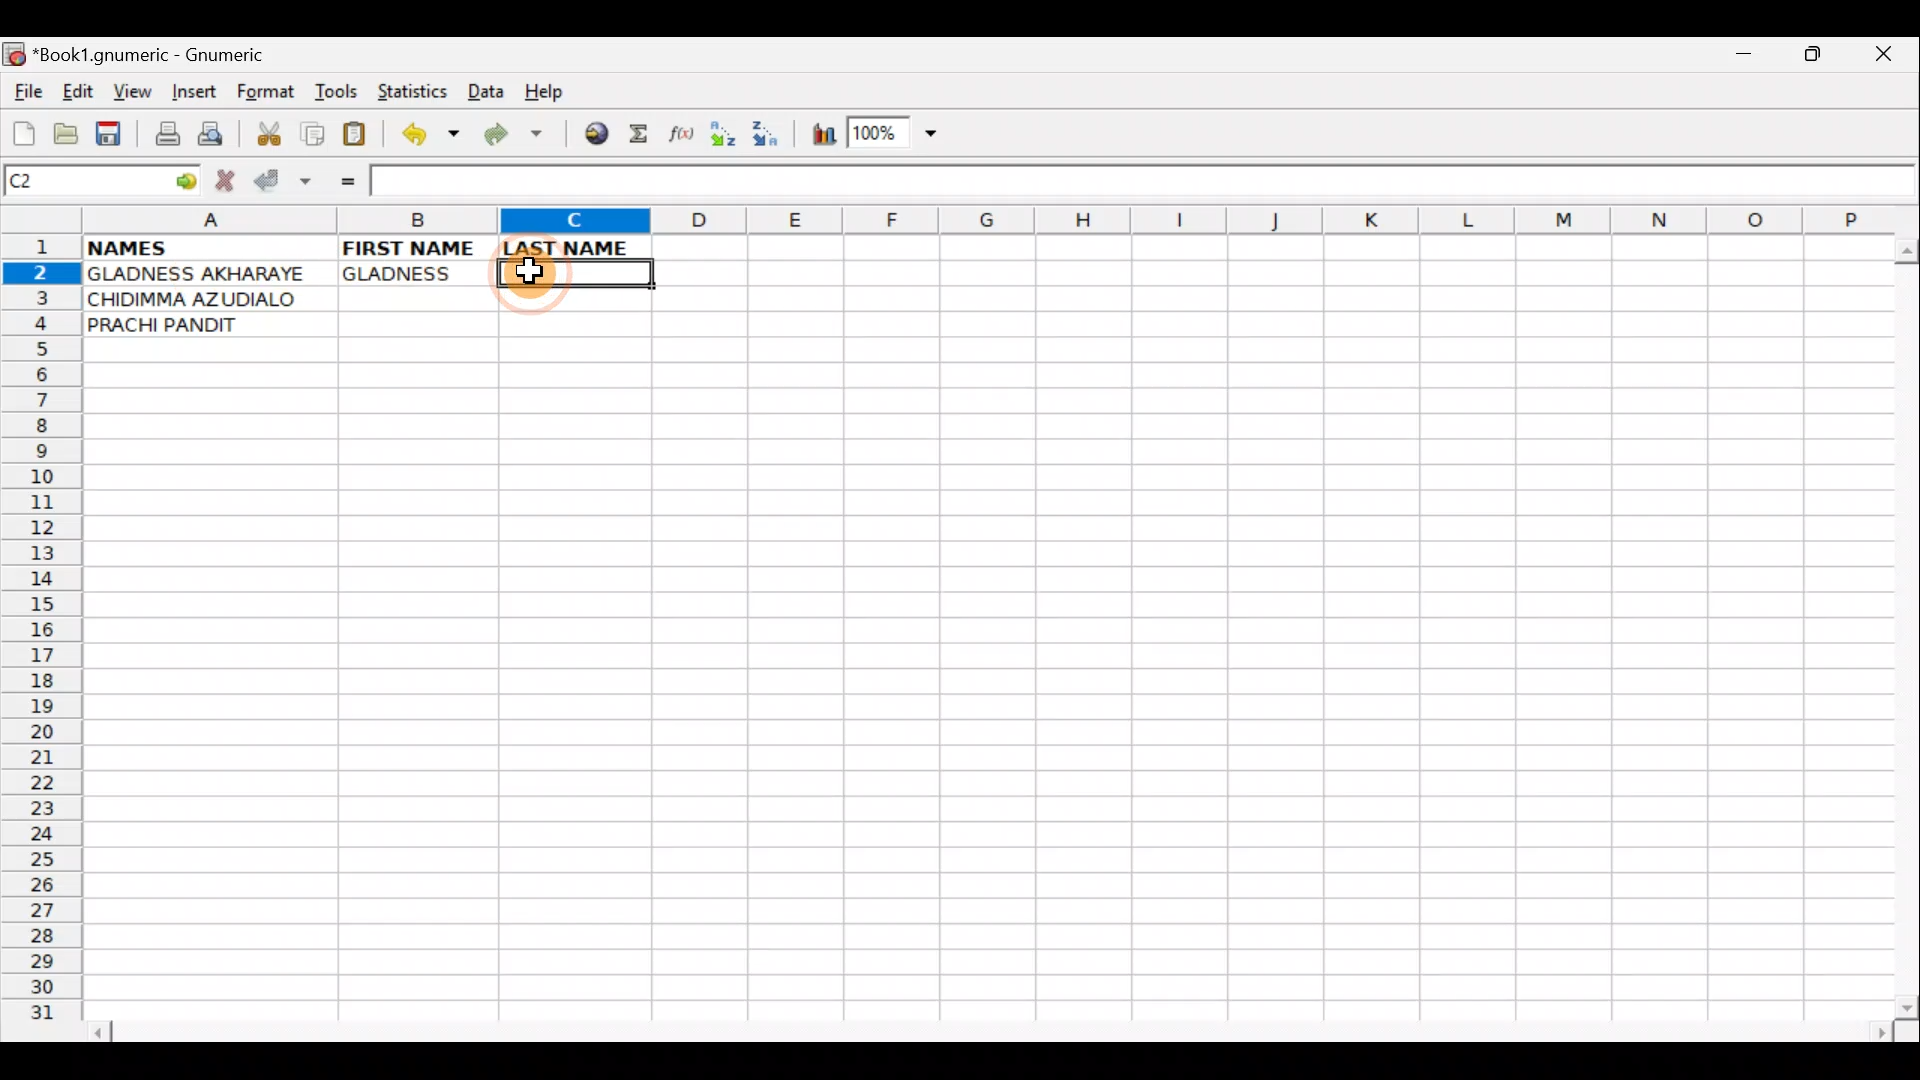  I want to click on Redo undone action, so click(518, 137).